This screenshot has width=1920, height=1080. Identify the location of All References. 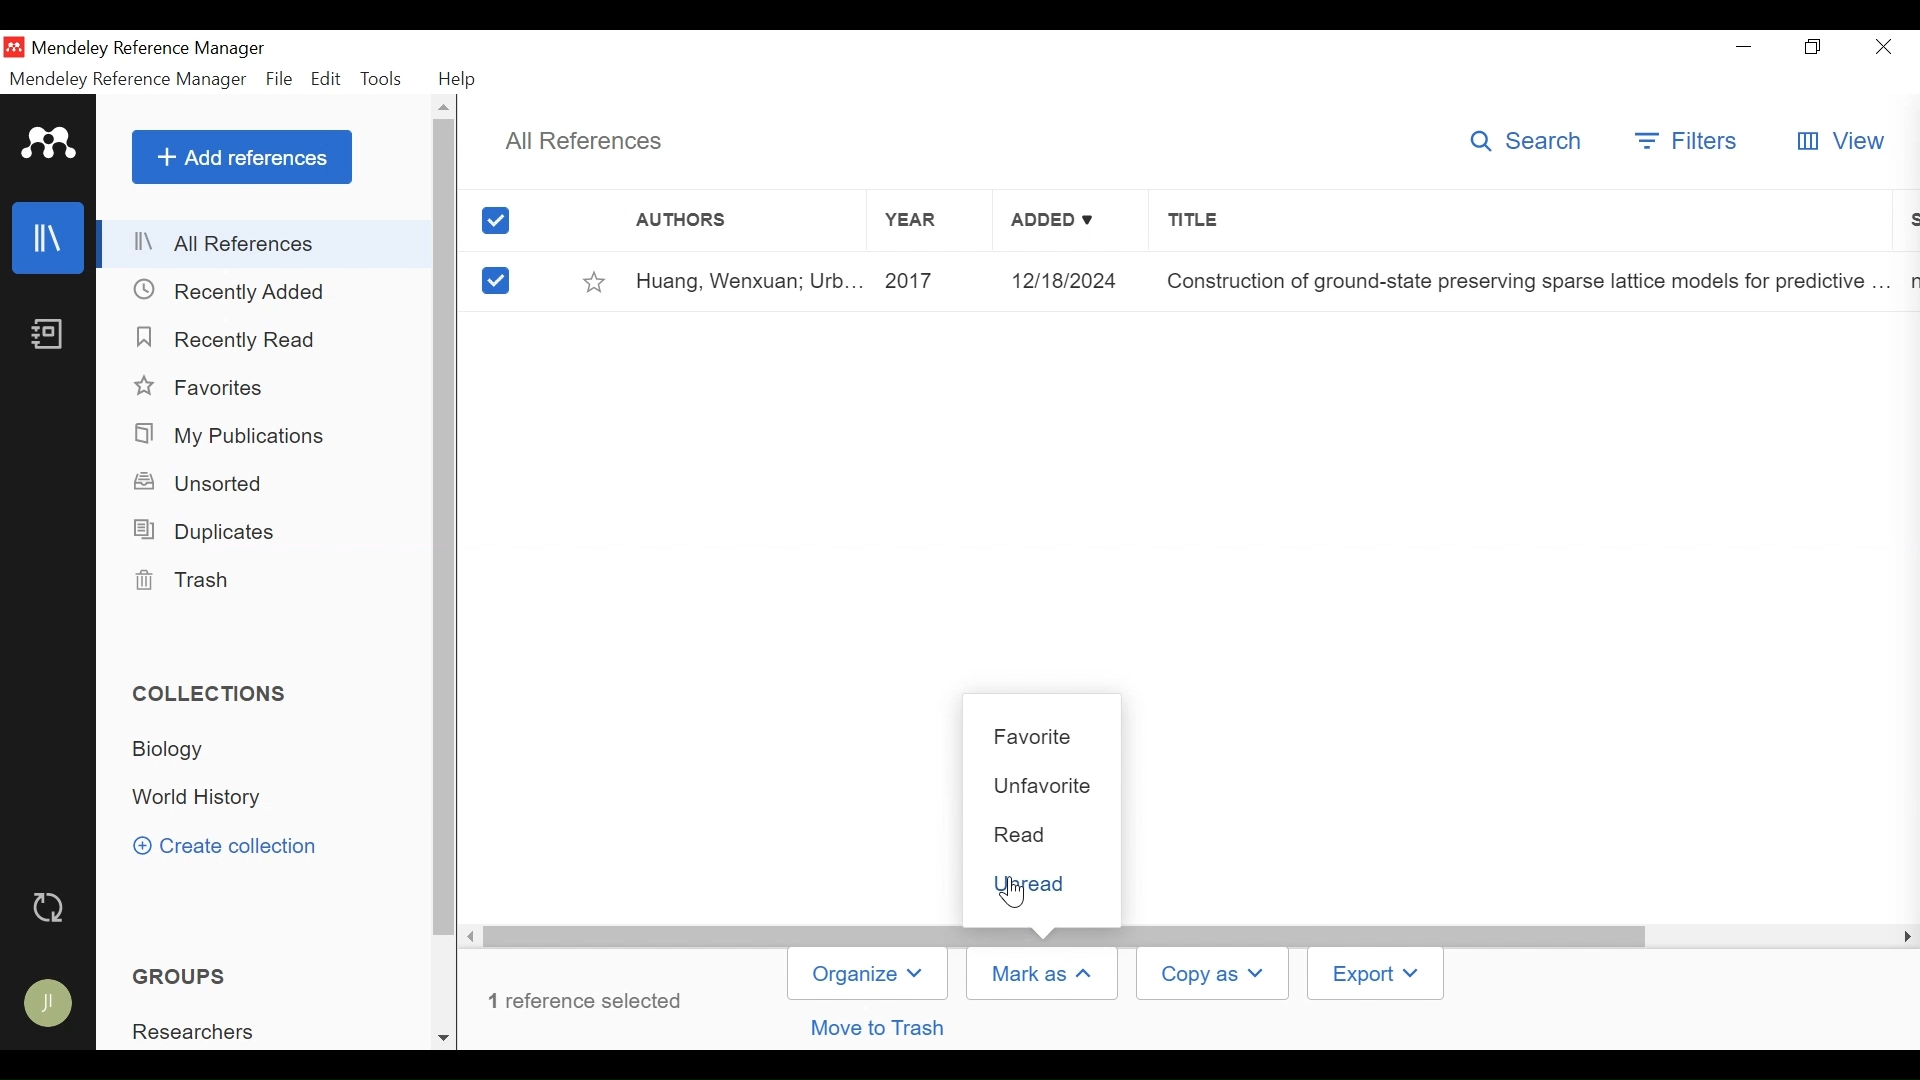
(265, 245).